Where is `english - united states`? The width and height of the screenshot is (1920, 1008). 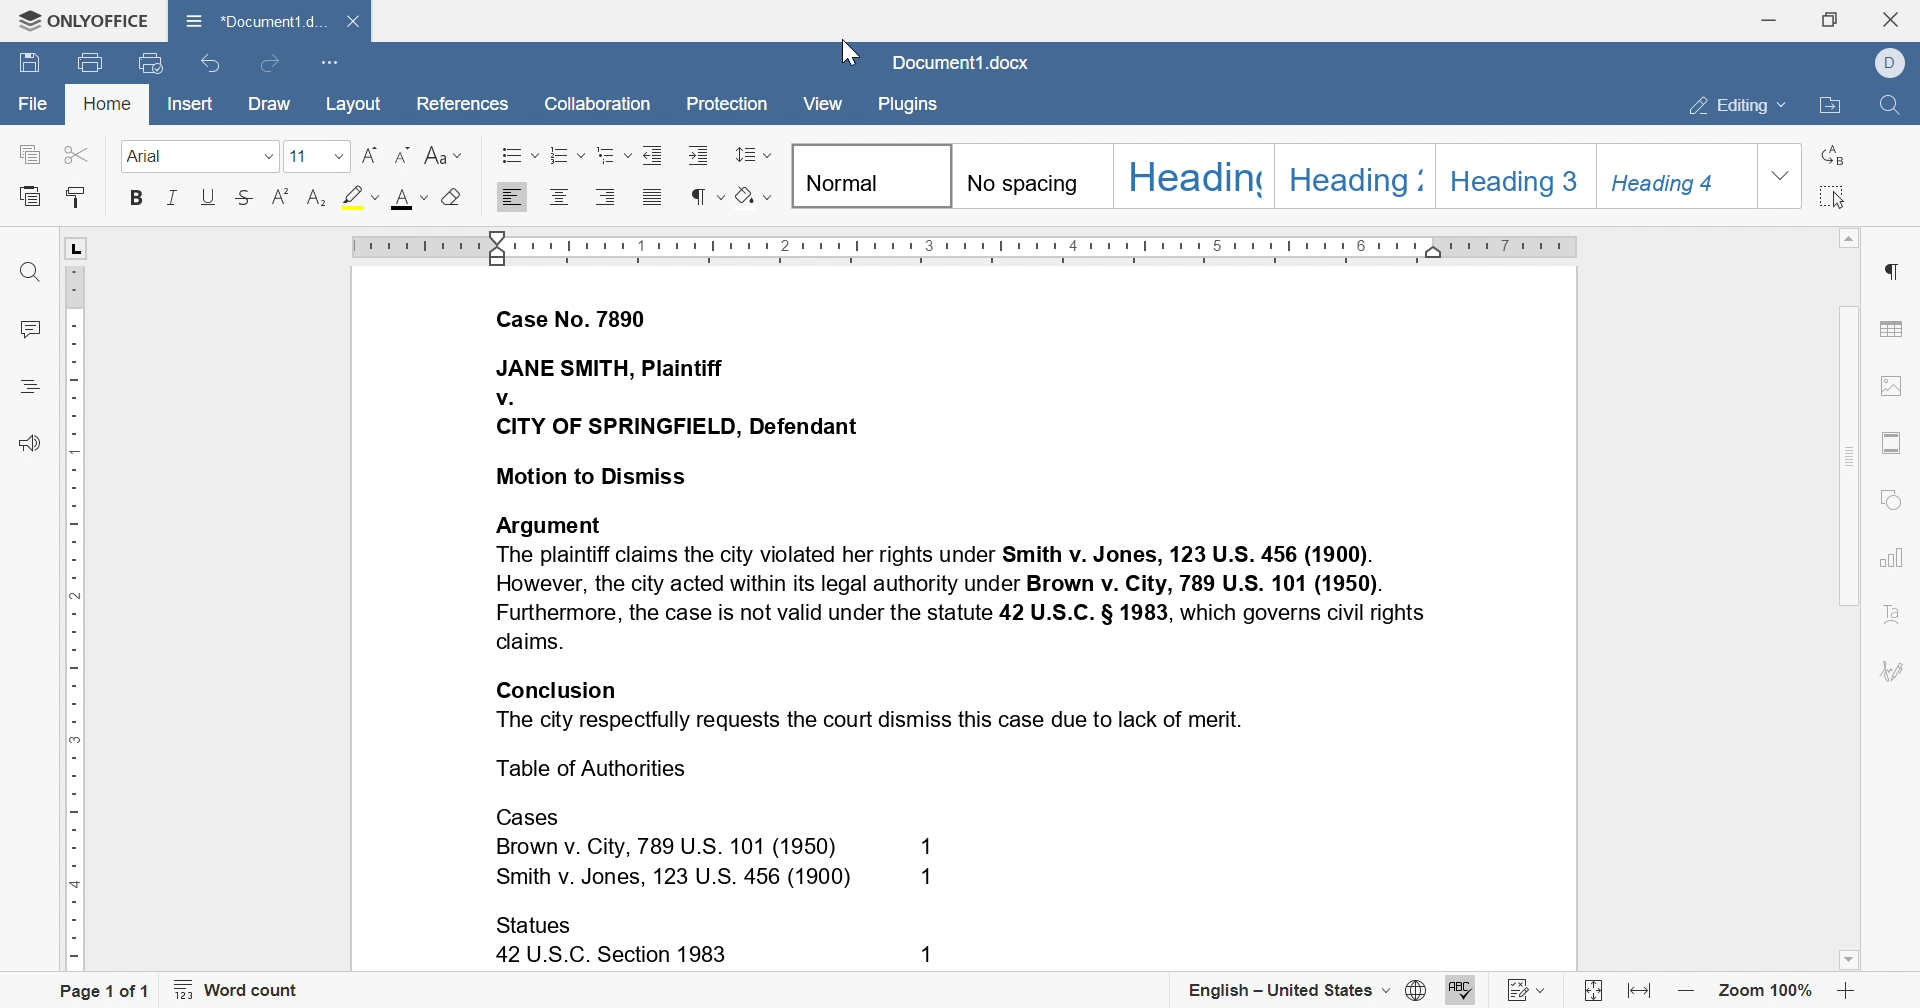
english - united states is located at coordinates (1306, 992).